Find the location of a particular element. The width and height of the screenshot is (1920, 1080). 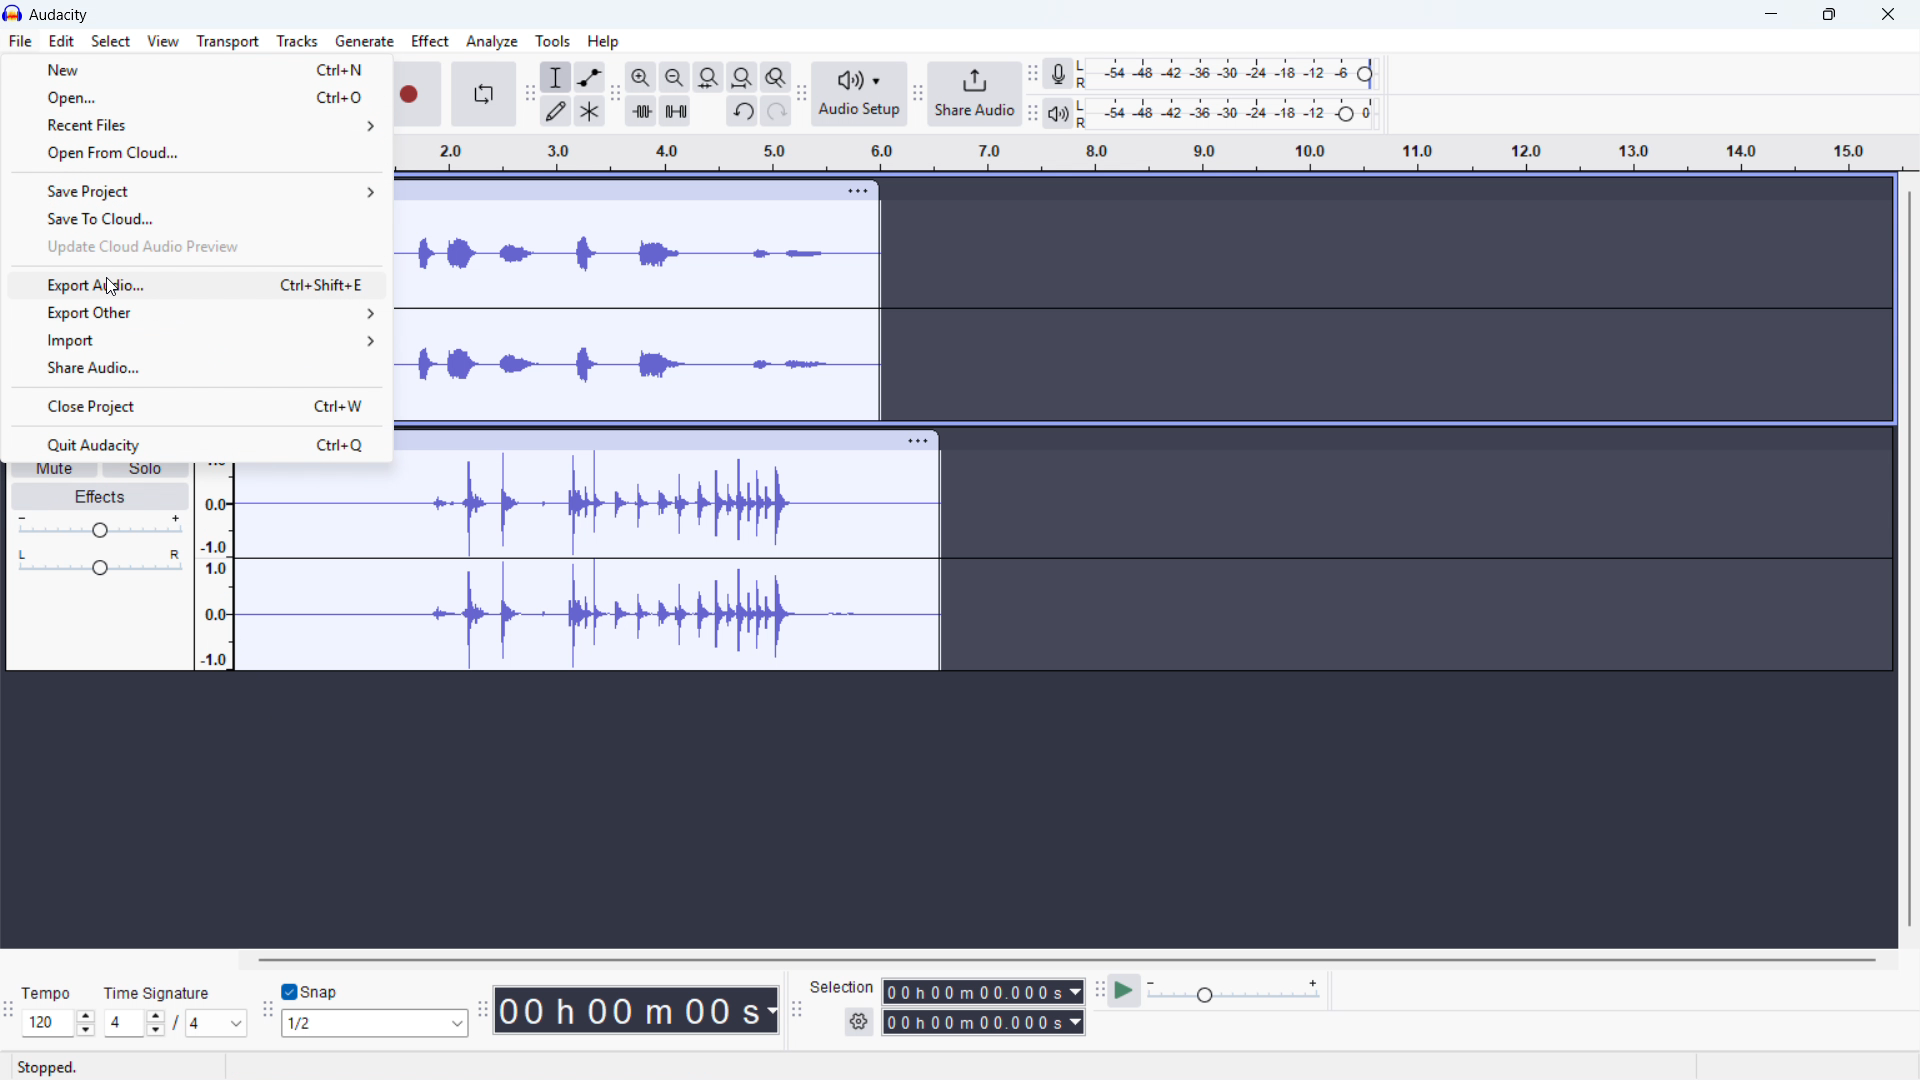

open  is located at coordinates (195, 95).